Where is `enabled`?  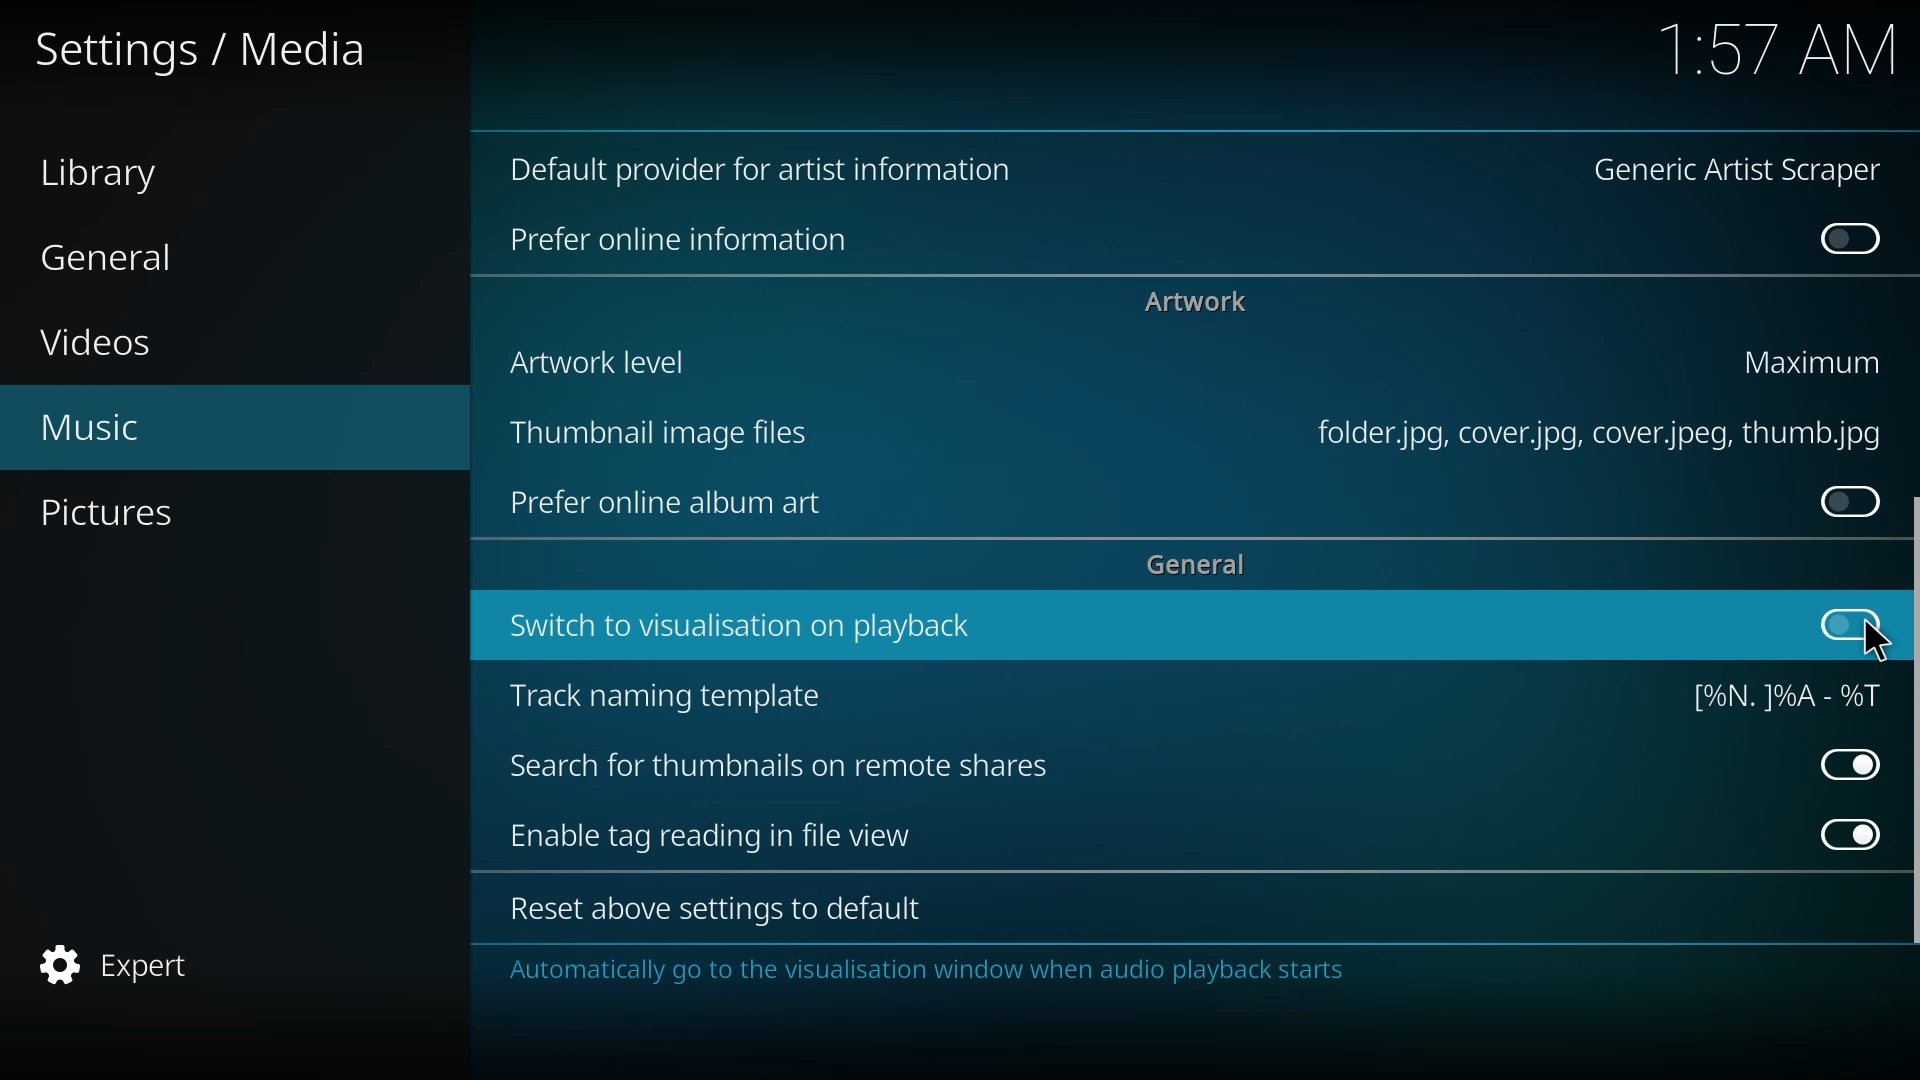
enabled is located at coordinates (1848, 763).